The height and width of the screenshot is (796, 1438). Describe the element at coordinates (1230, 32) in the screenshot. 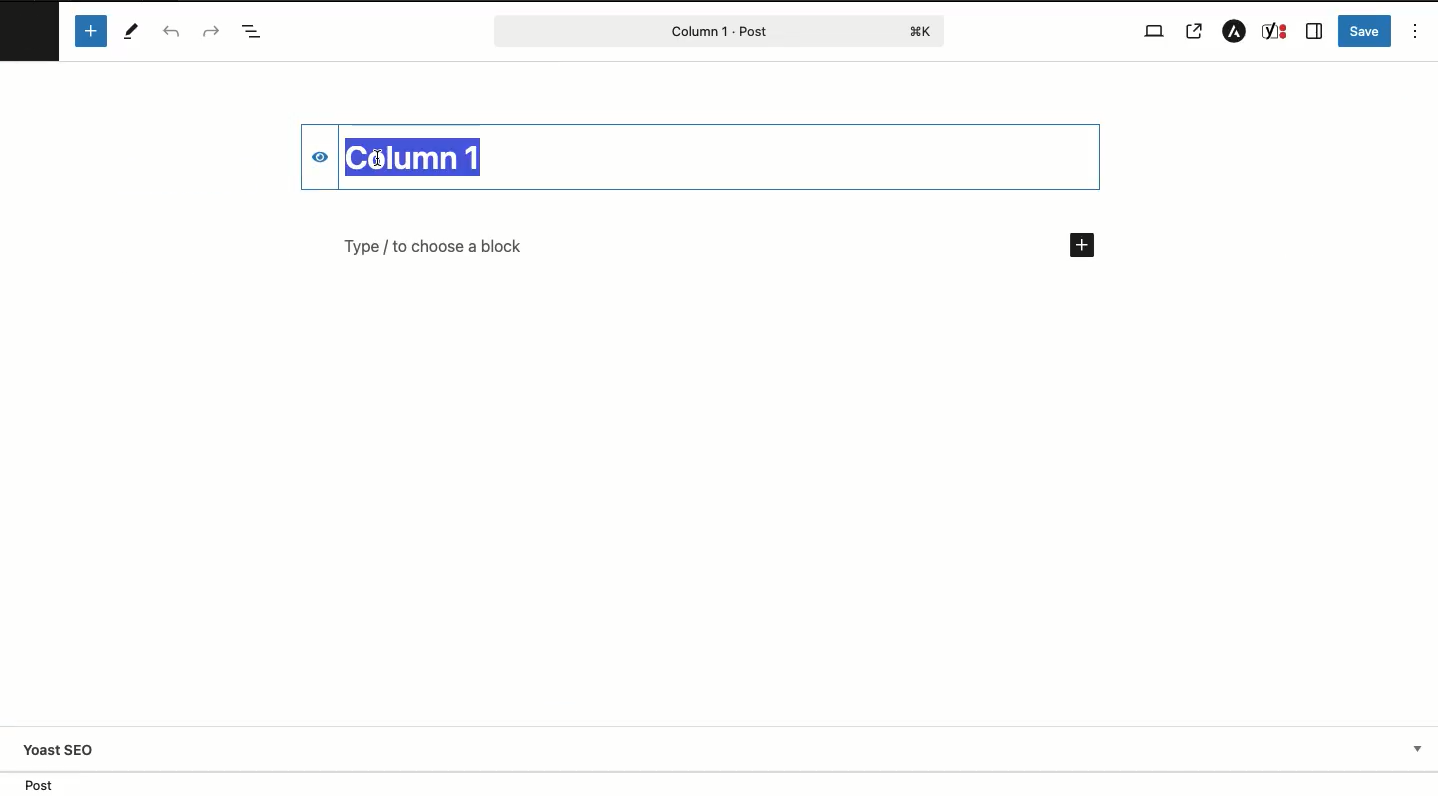

I see `Astra` at that location.